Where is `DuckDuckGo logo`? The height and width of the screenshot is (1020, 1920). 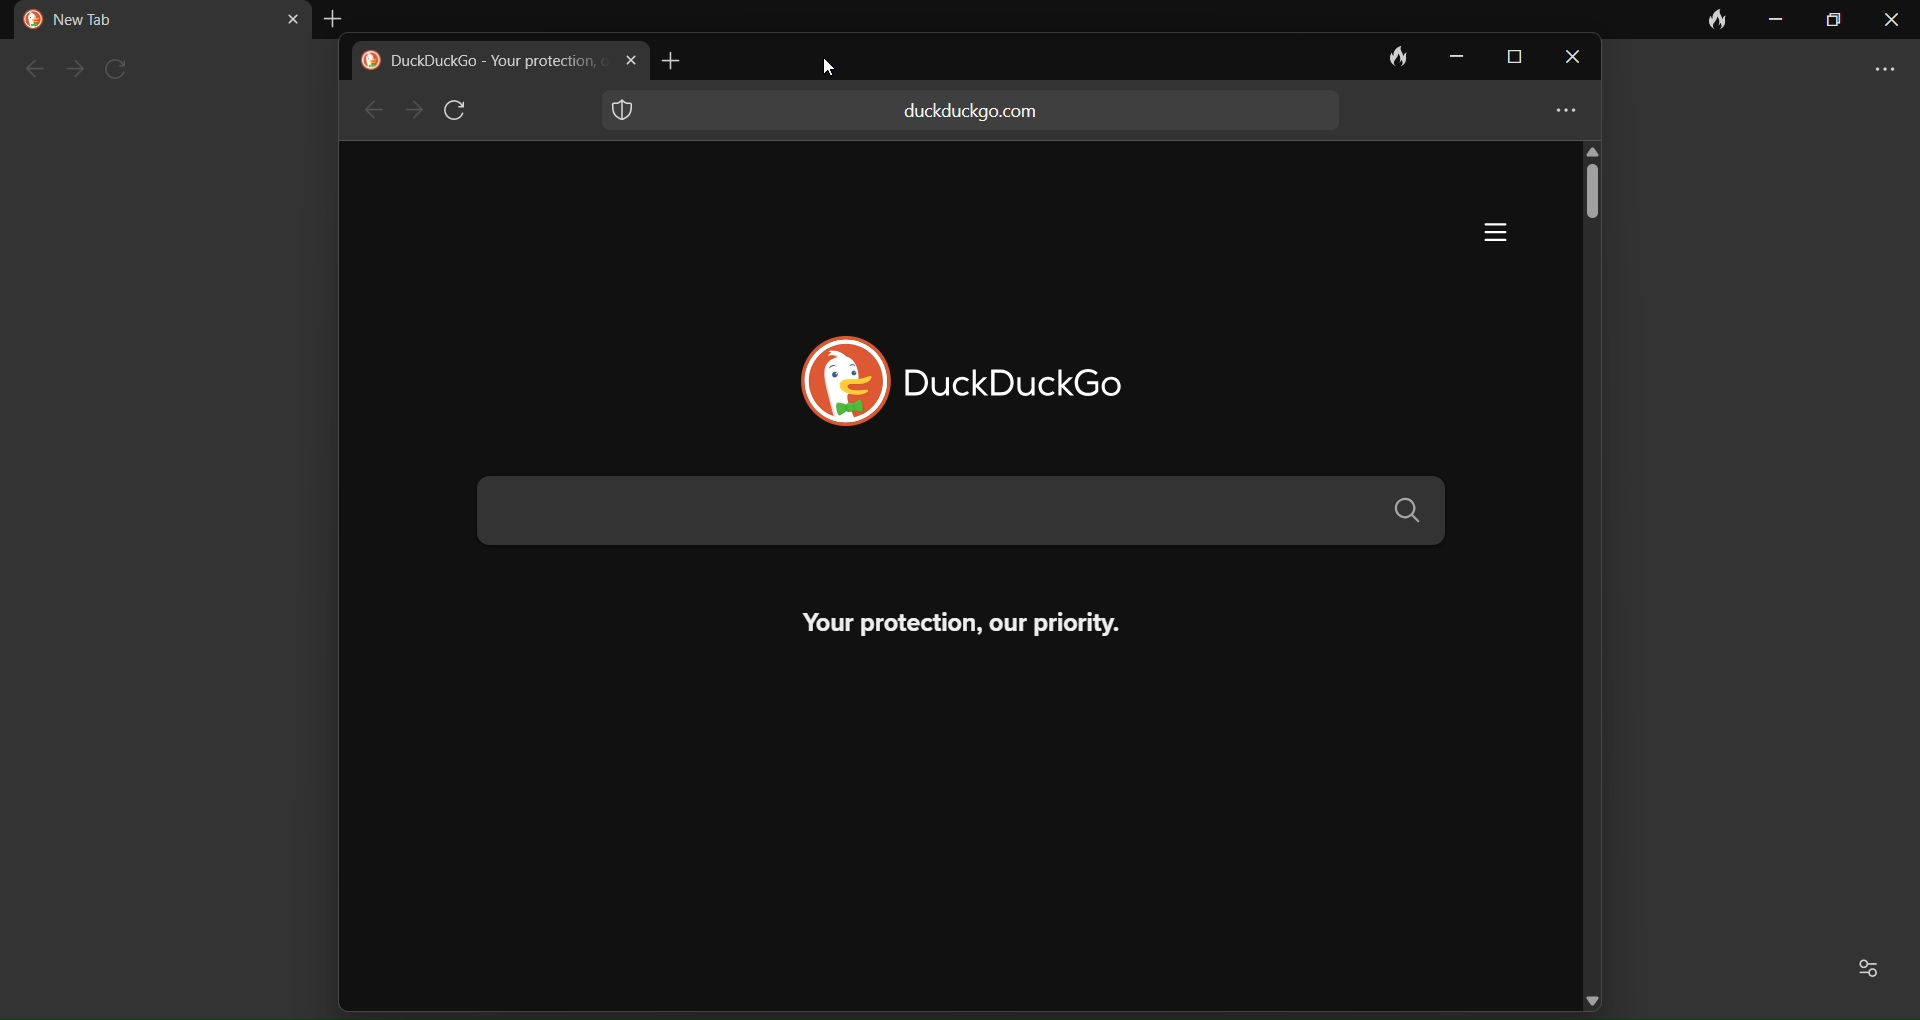 DuckDuckGo logo is located at coordinates (831, 381).